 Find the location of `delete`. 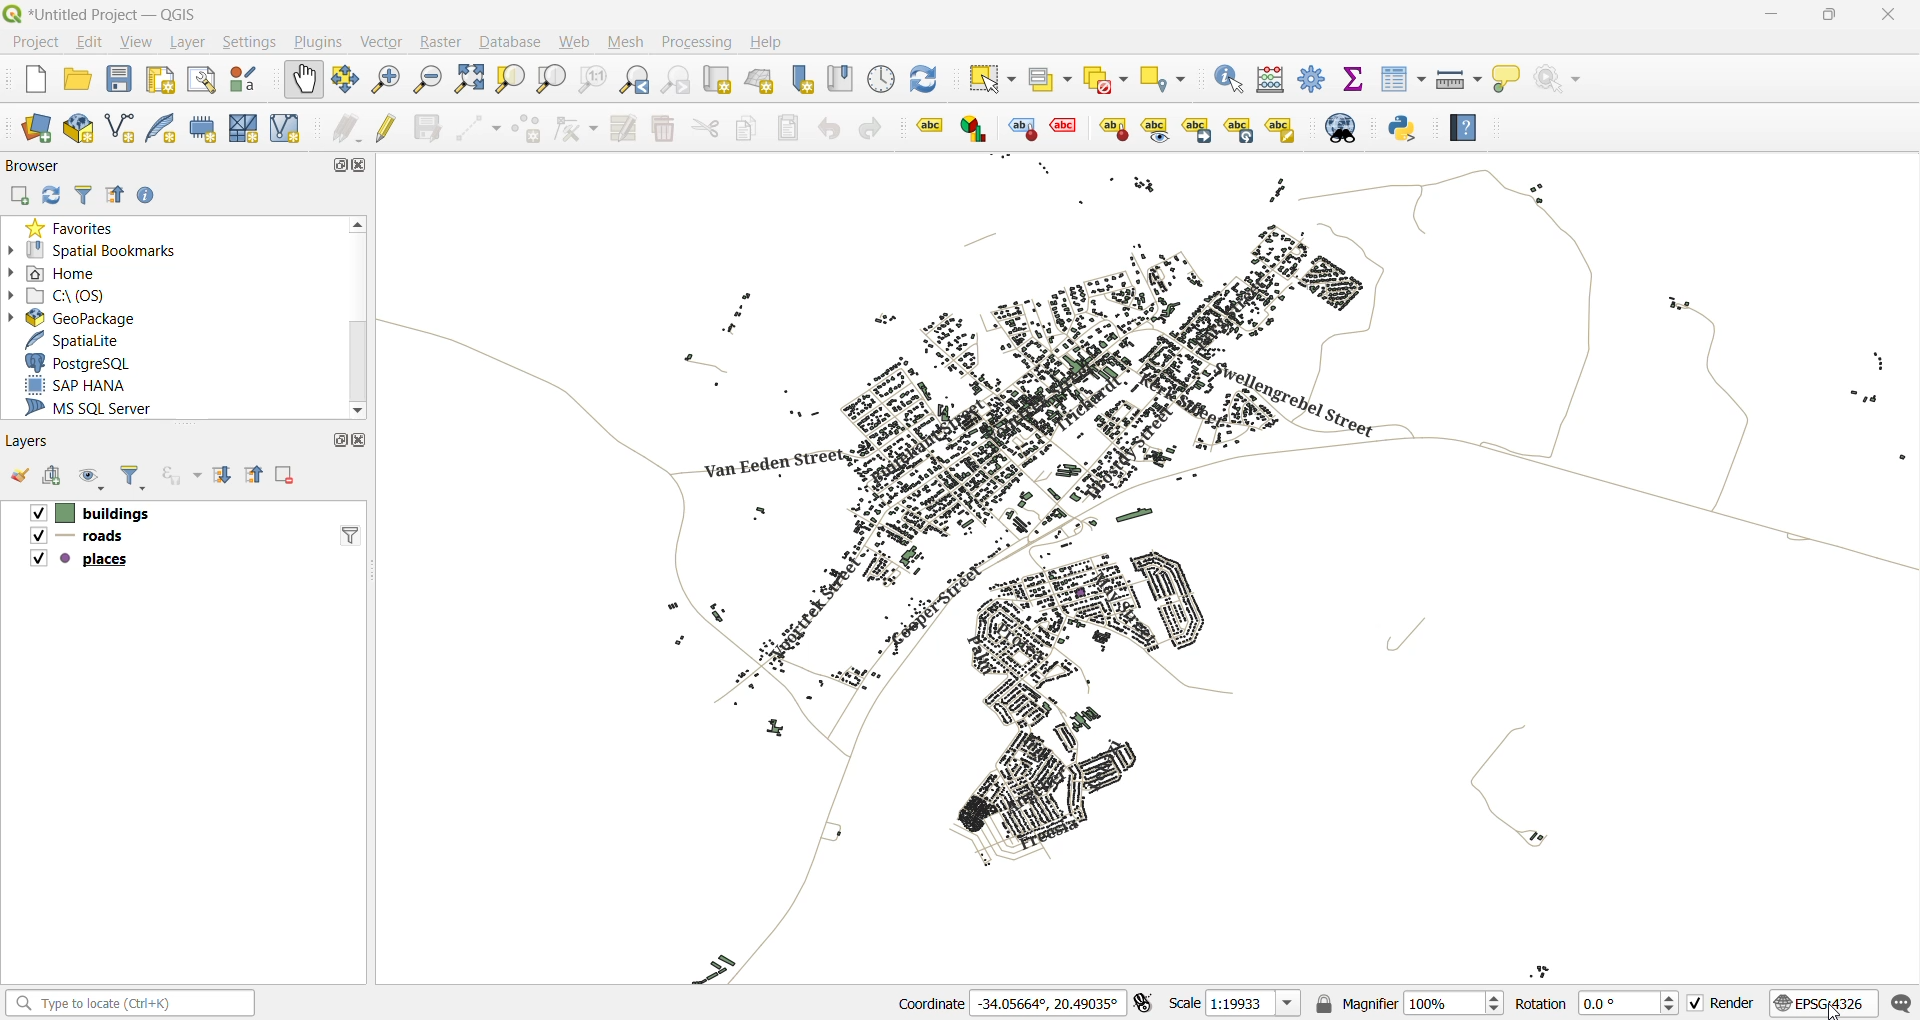

delete is located at coordinates (666, 130).